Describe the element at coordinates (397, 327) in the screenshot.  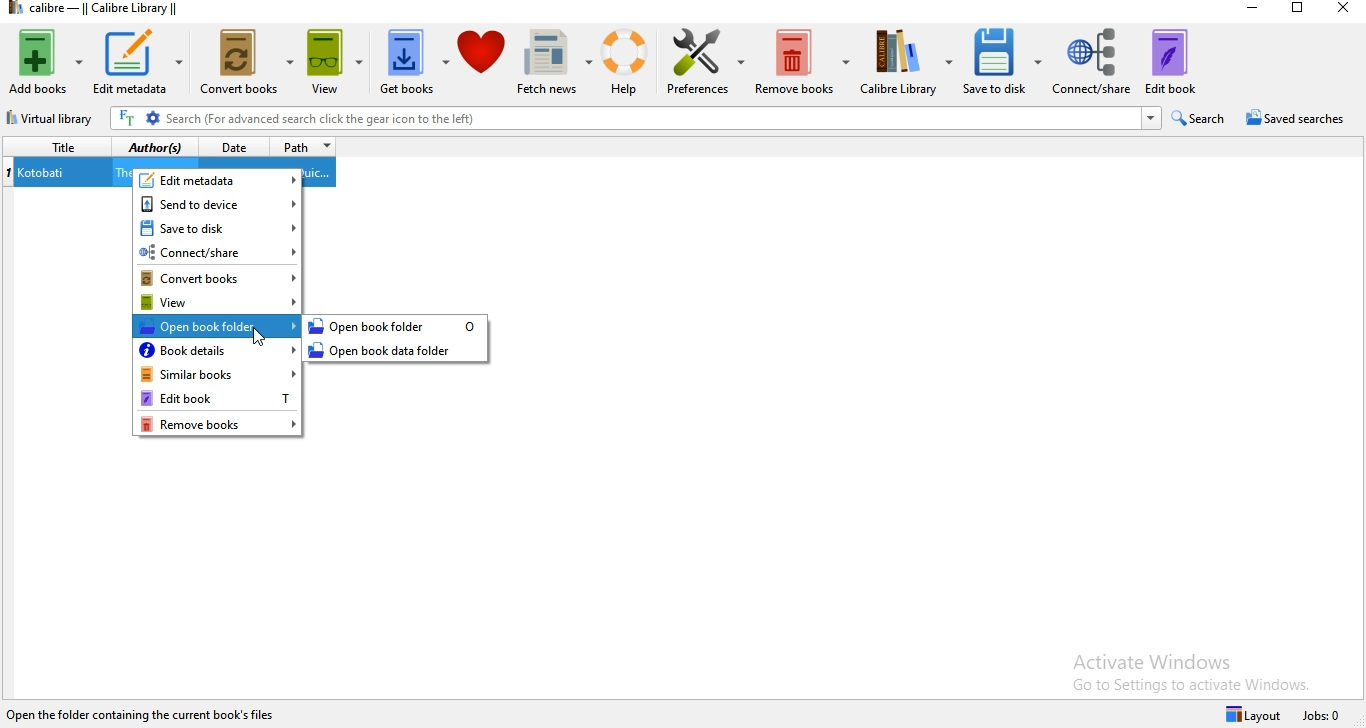
I see `open book folder` at that location.